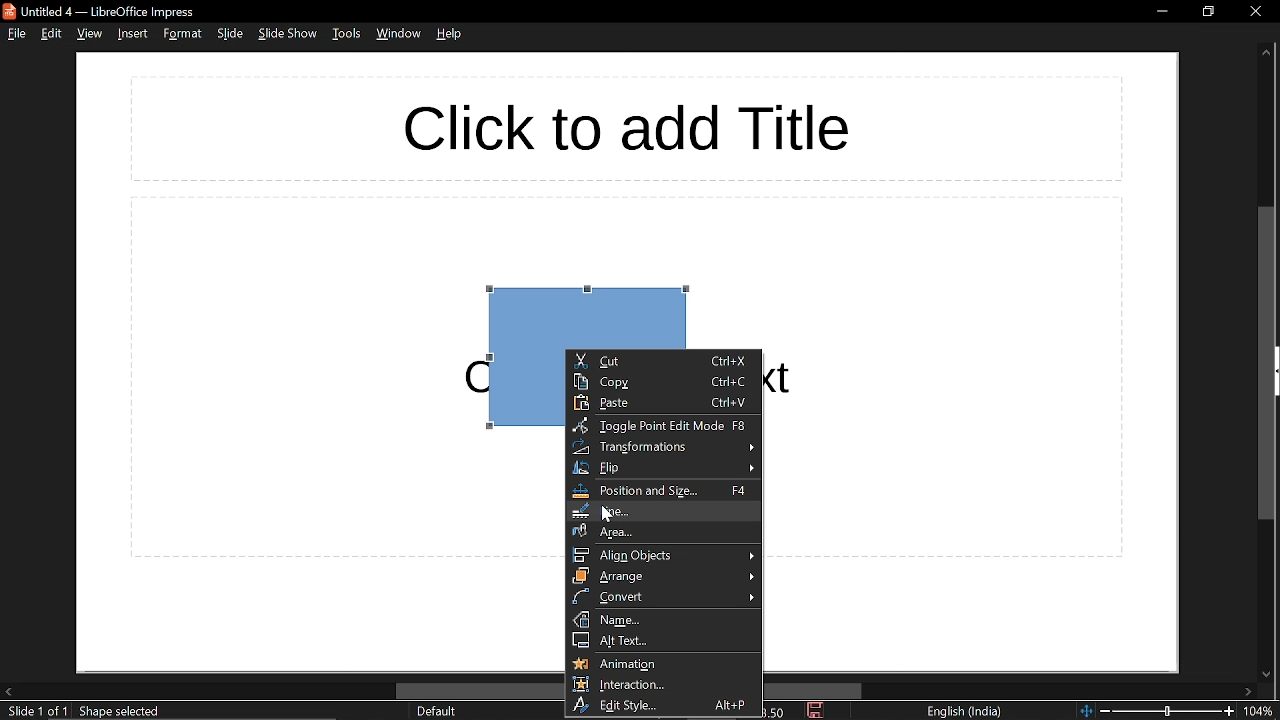  Describe the element at coordinates (122, 711) in the screenshot. I see `shape info` at that location.